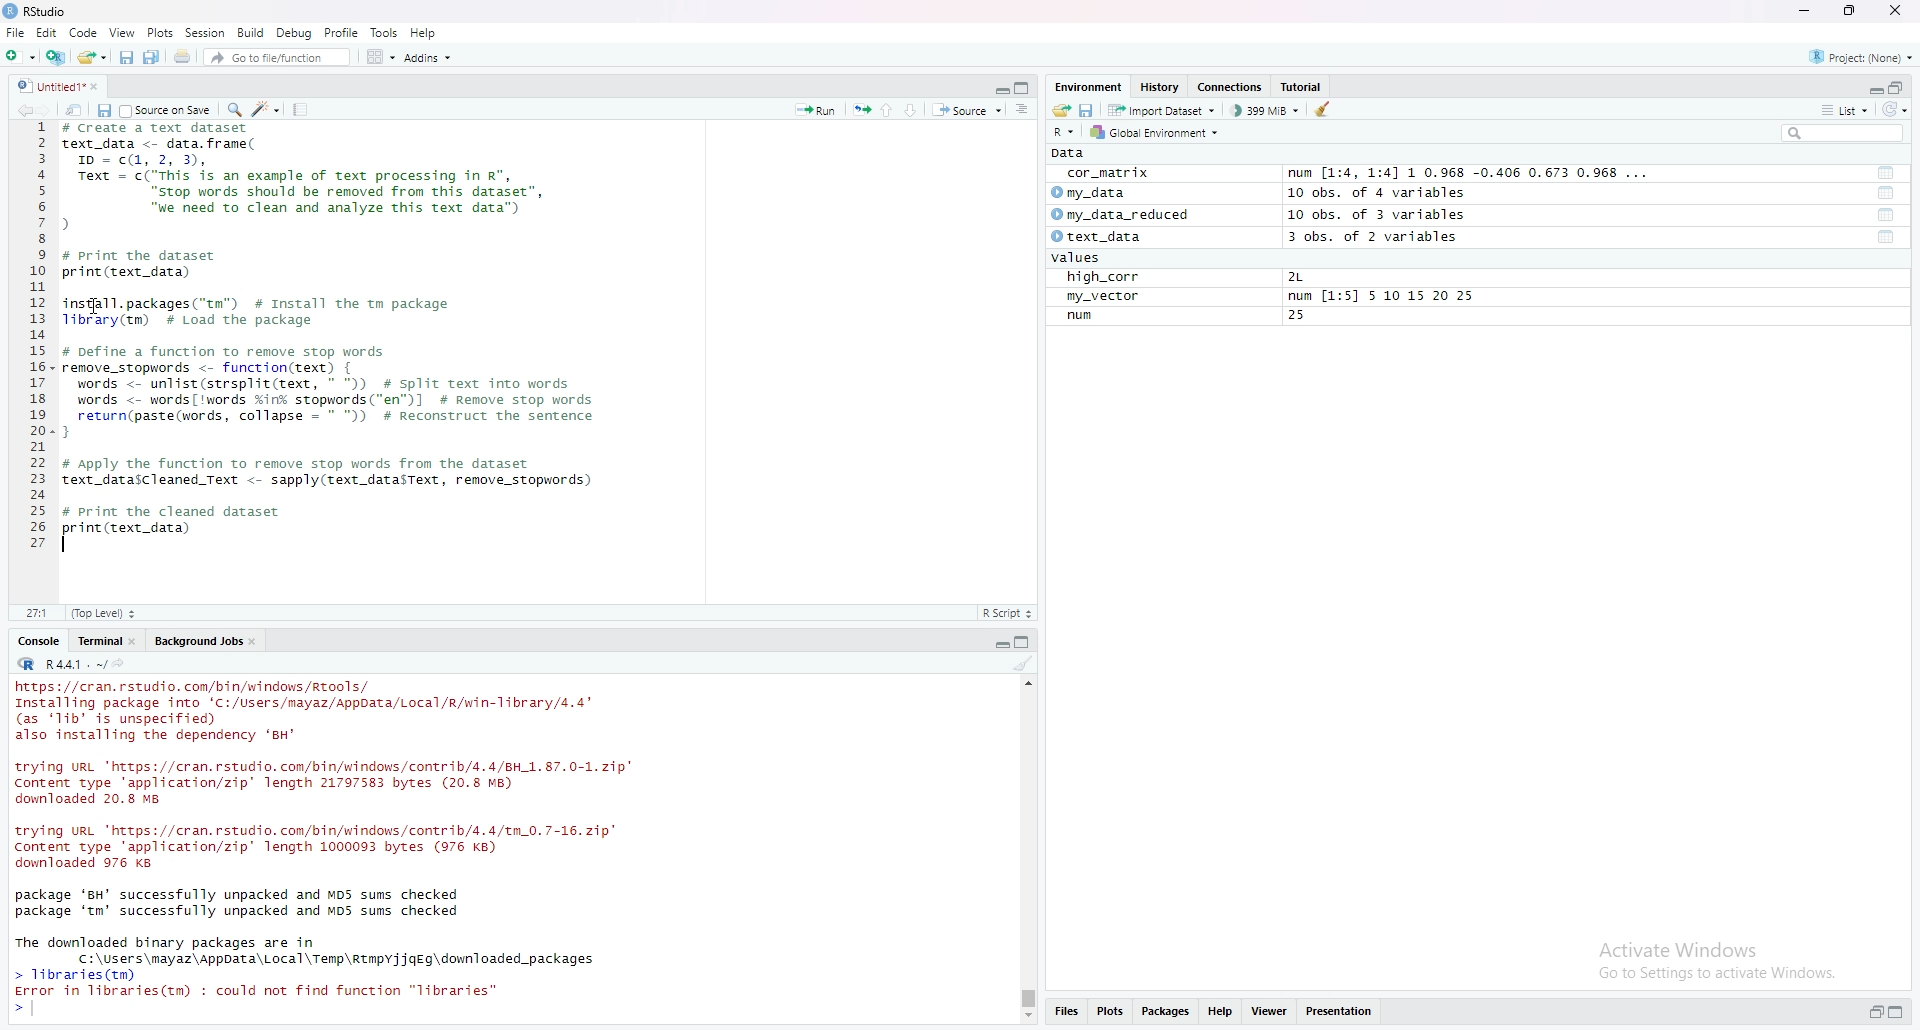 The width and height of the screenshot is (1920, 1030). Describe the element at coordinates (1025, 664) in the screenshot. I see `clear console` at that location.